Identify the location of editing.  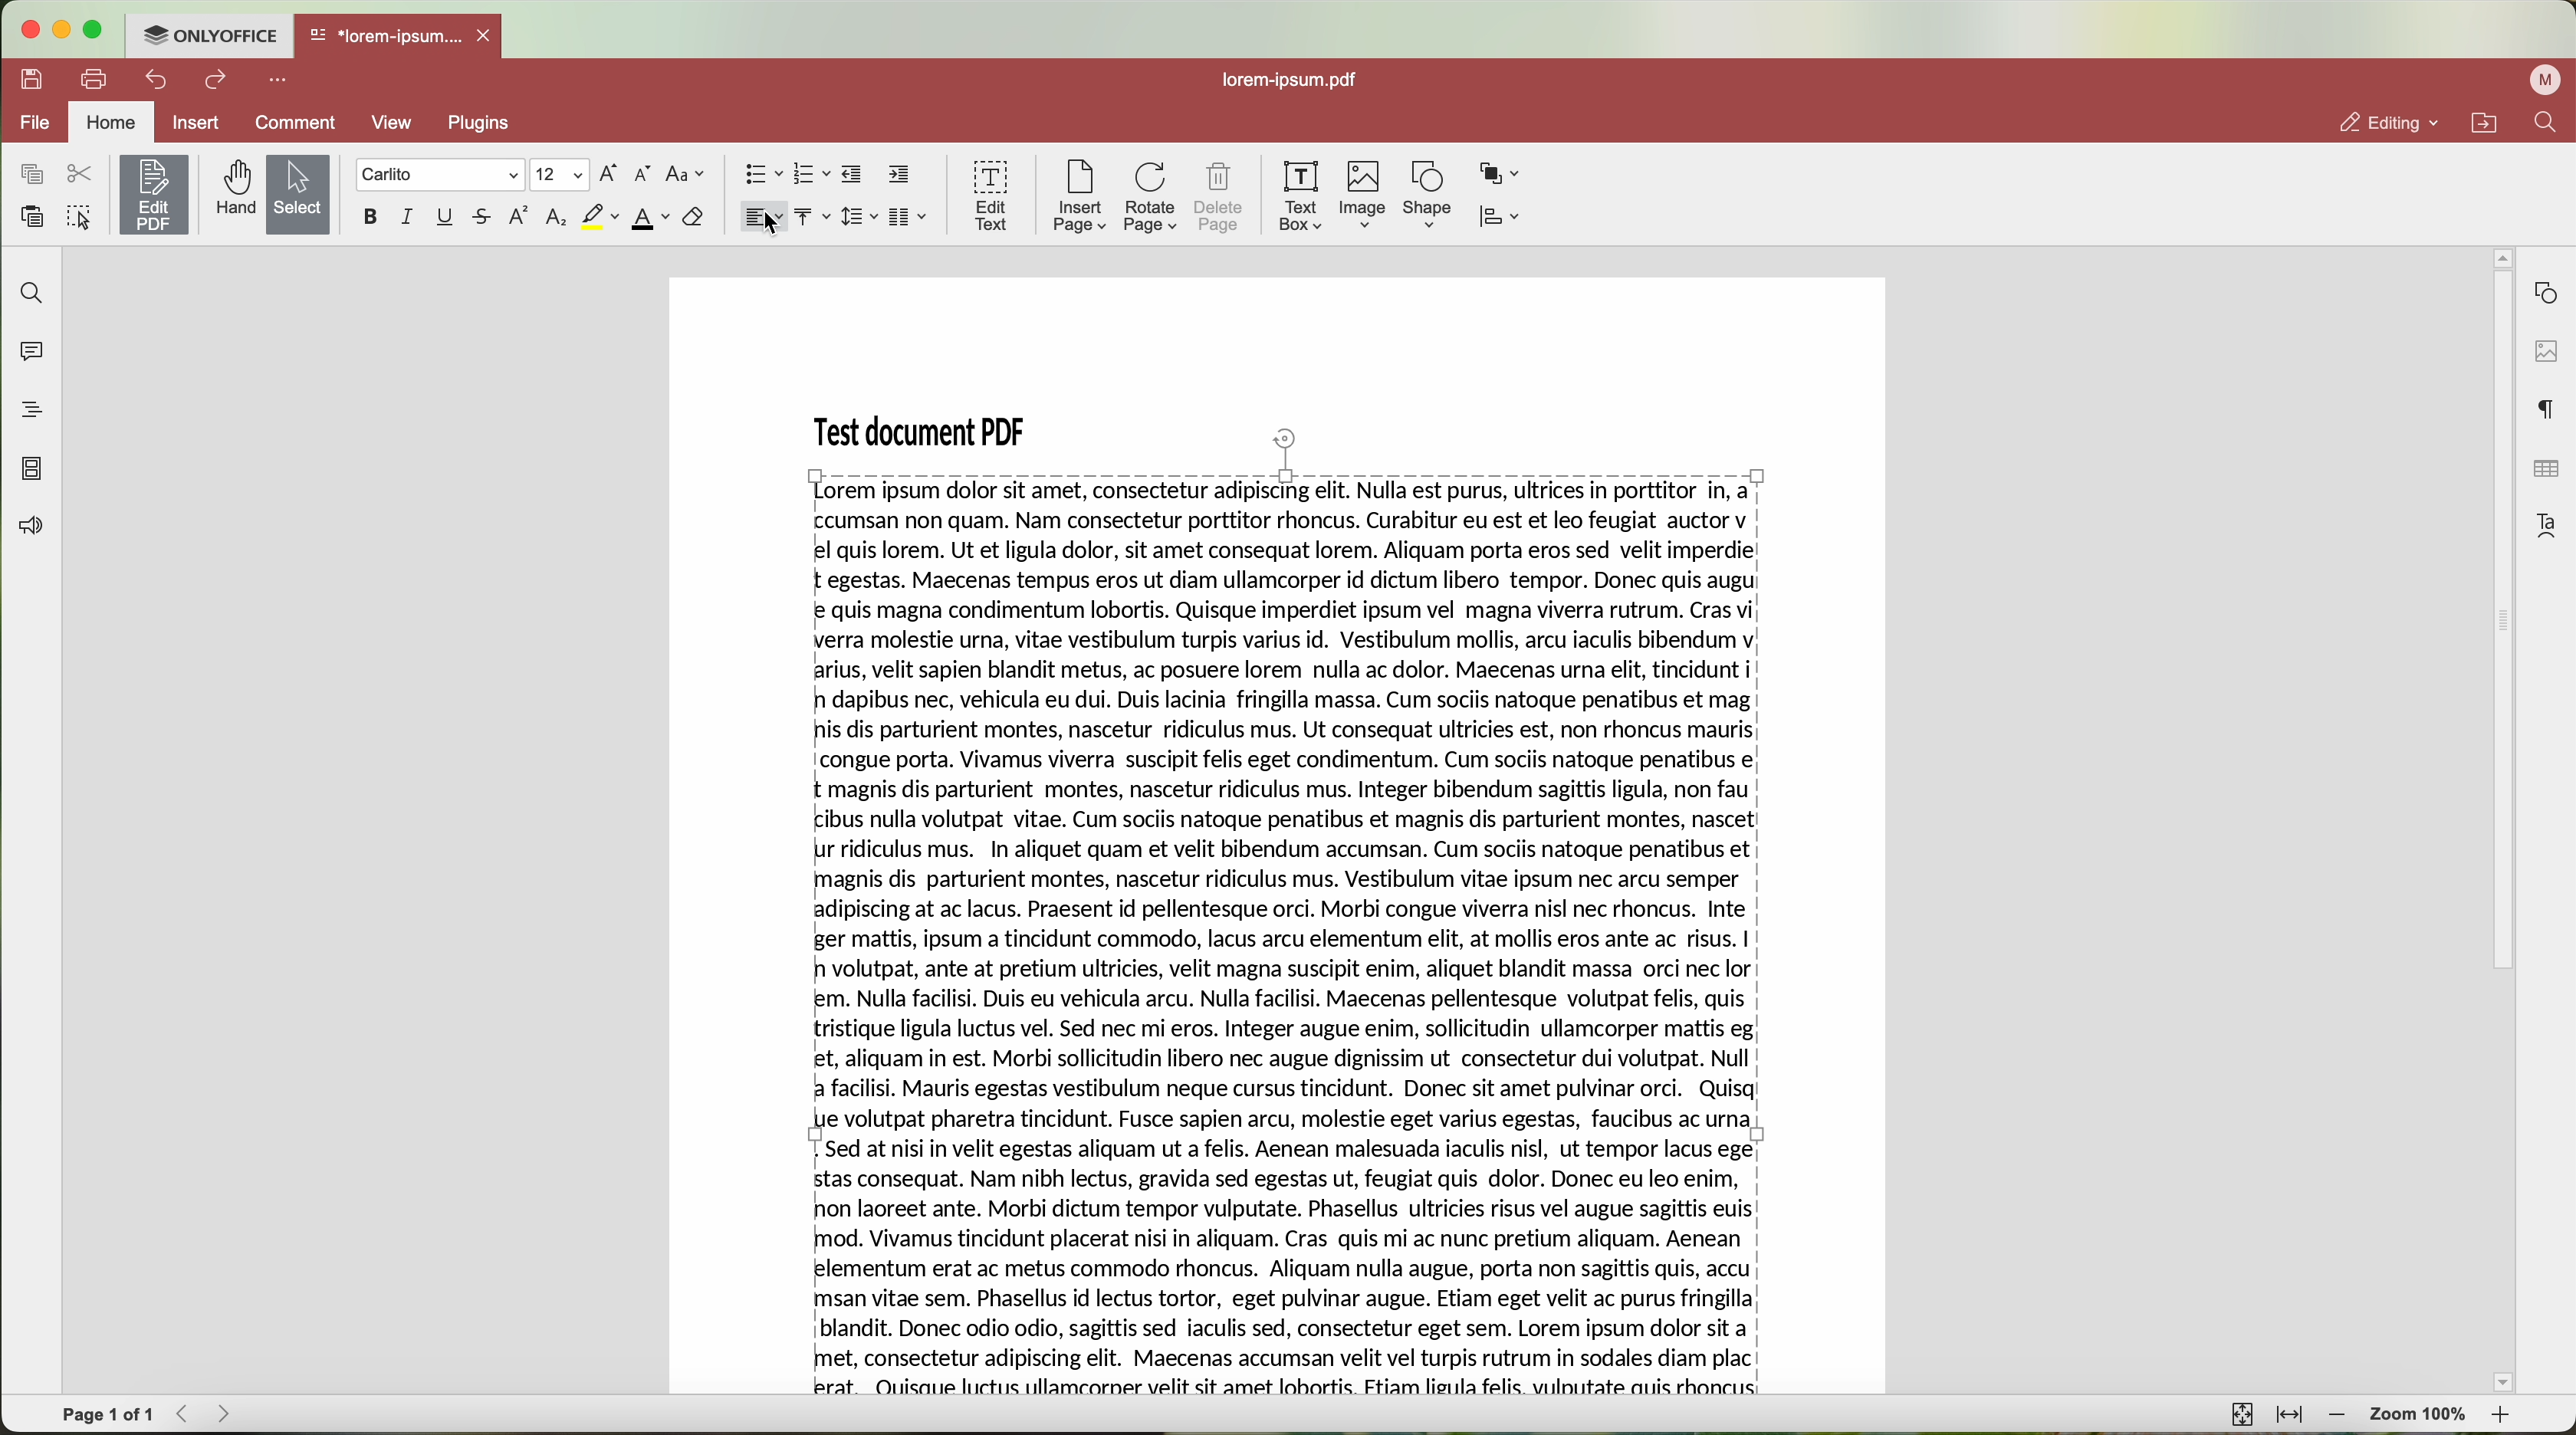
(2381, 119).